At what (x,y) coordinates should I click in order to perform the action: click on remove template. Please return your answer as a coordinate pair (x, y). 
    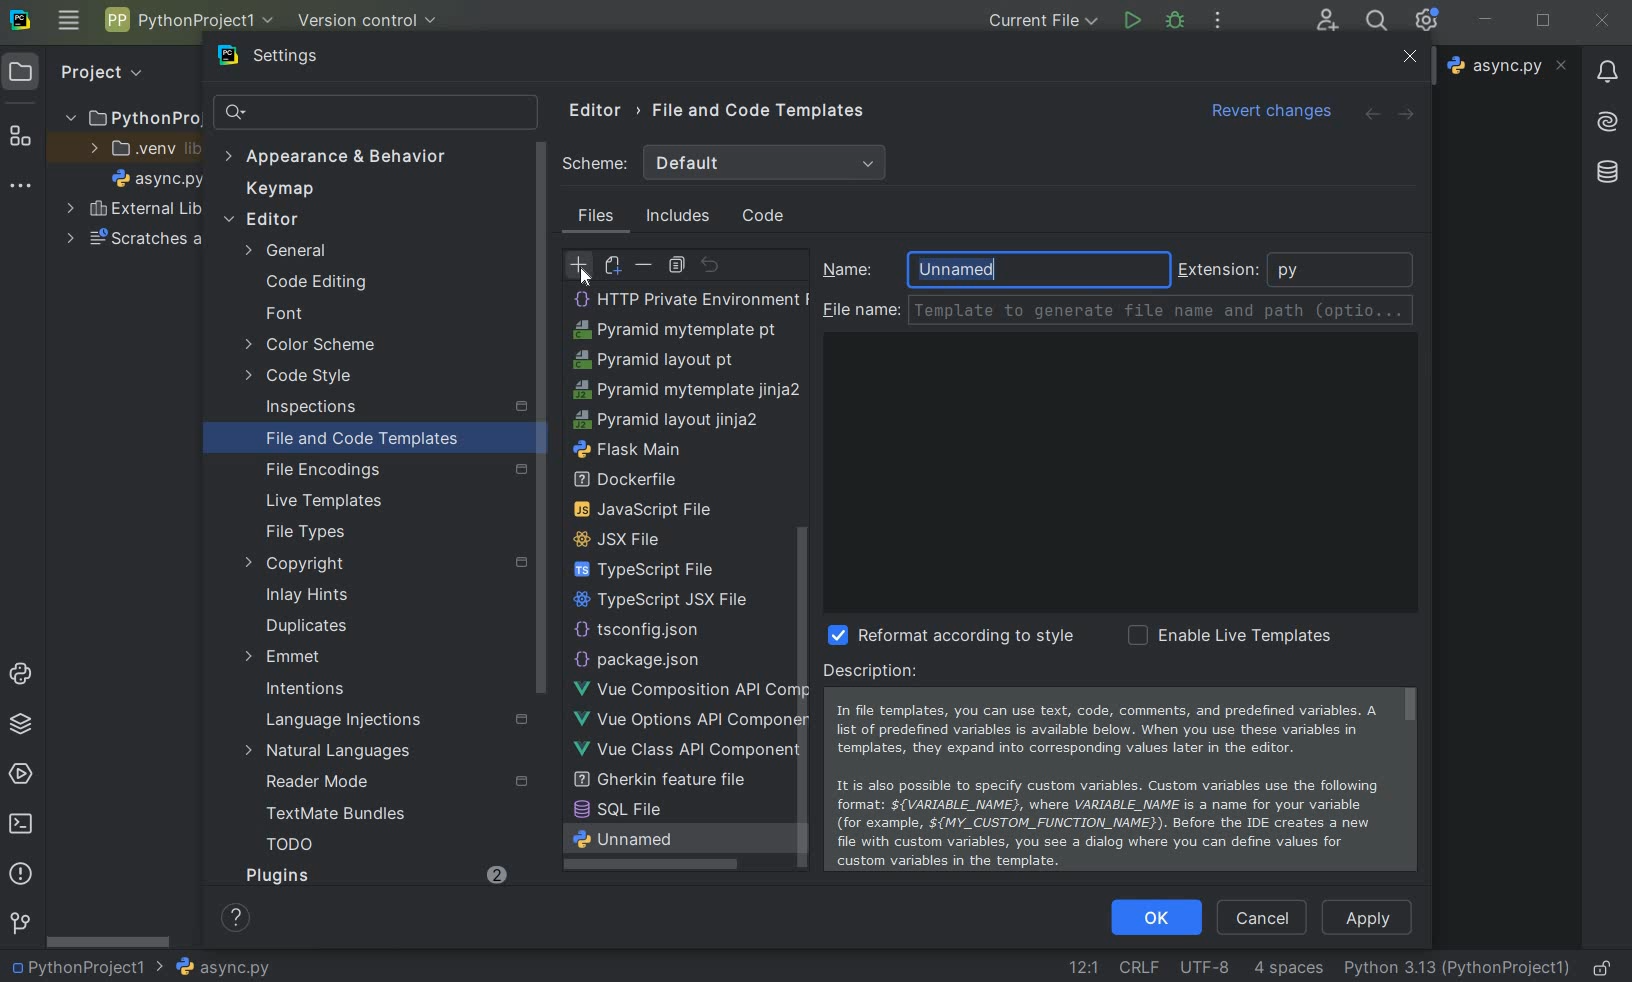
    Looking at the image, I should click on (645, 264).